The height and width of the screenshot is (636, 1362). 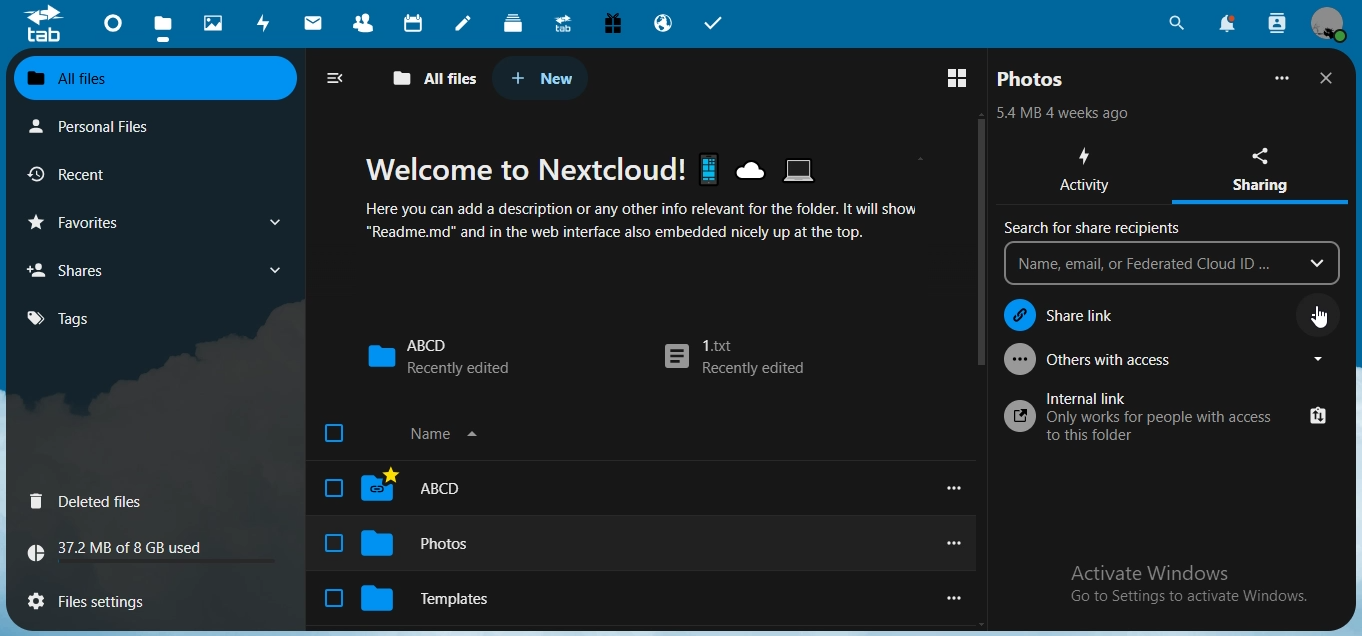 What do you see at coordinates (332, 433) in the screenshot?
I see `check box` at bounding box center [332, 433].